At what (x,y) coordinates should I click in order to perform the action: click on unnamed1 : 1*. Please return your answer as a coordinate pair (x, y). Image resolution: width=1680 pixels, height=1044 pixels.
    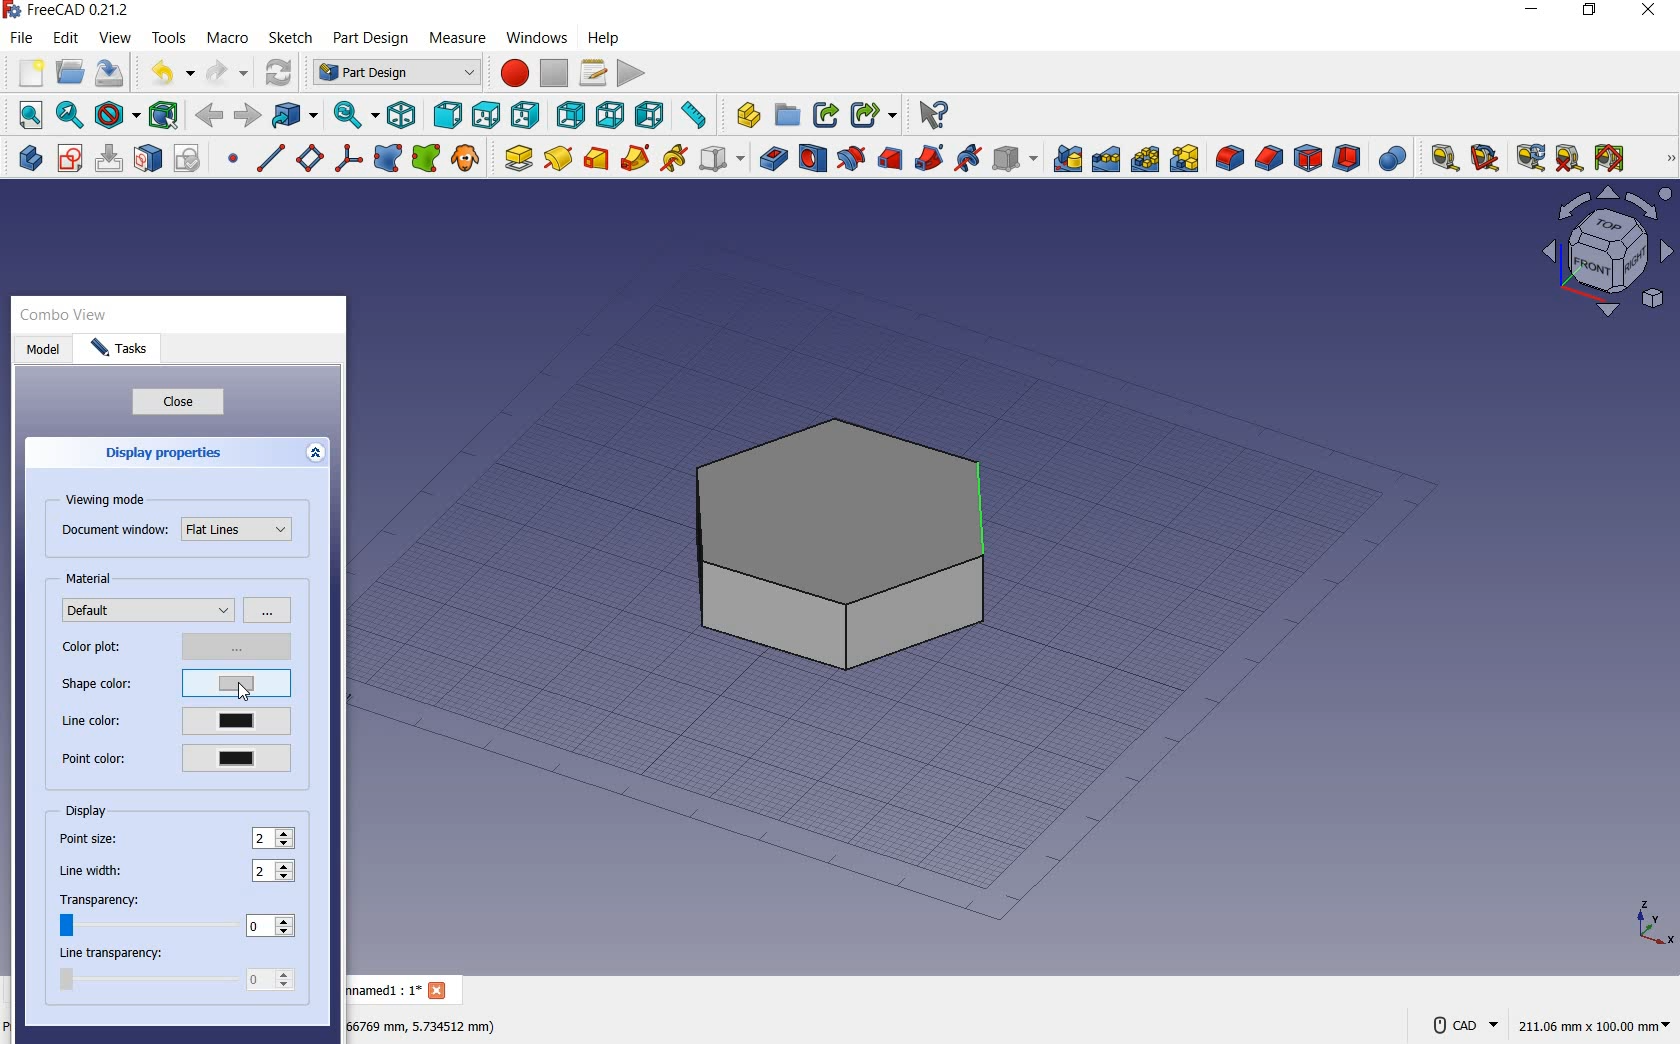
    Looking at the image, I should click on (383, 989).